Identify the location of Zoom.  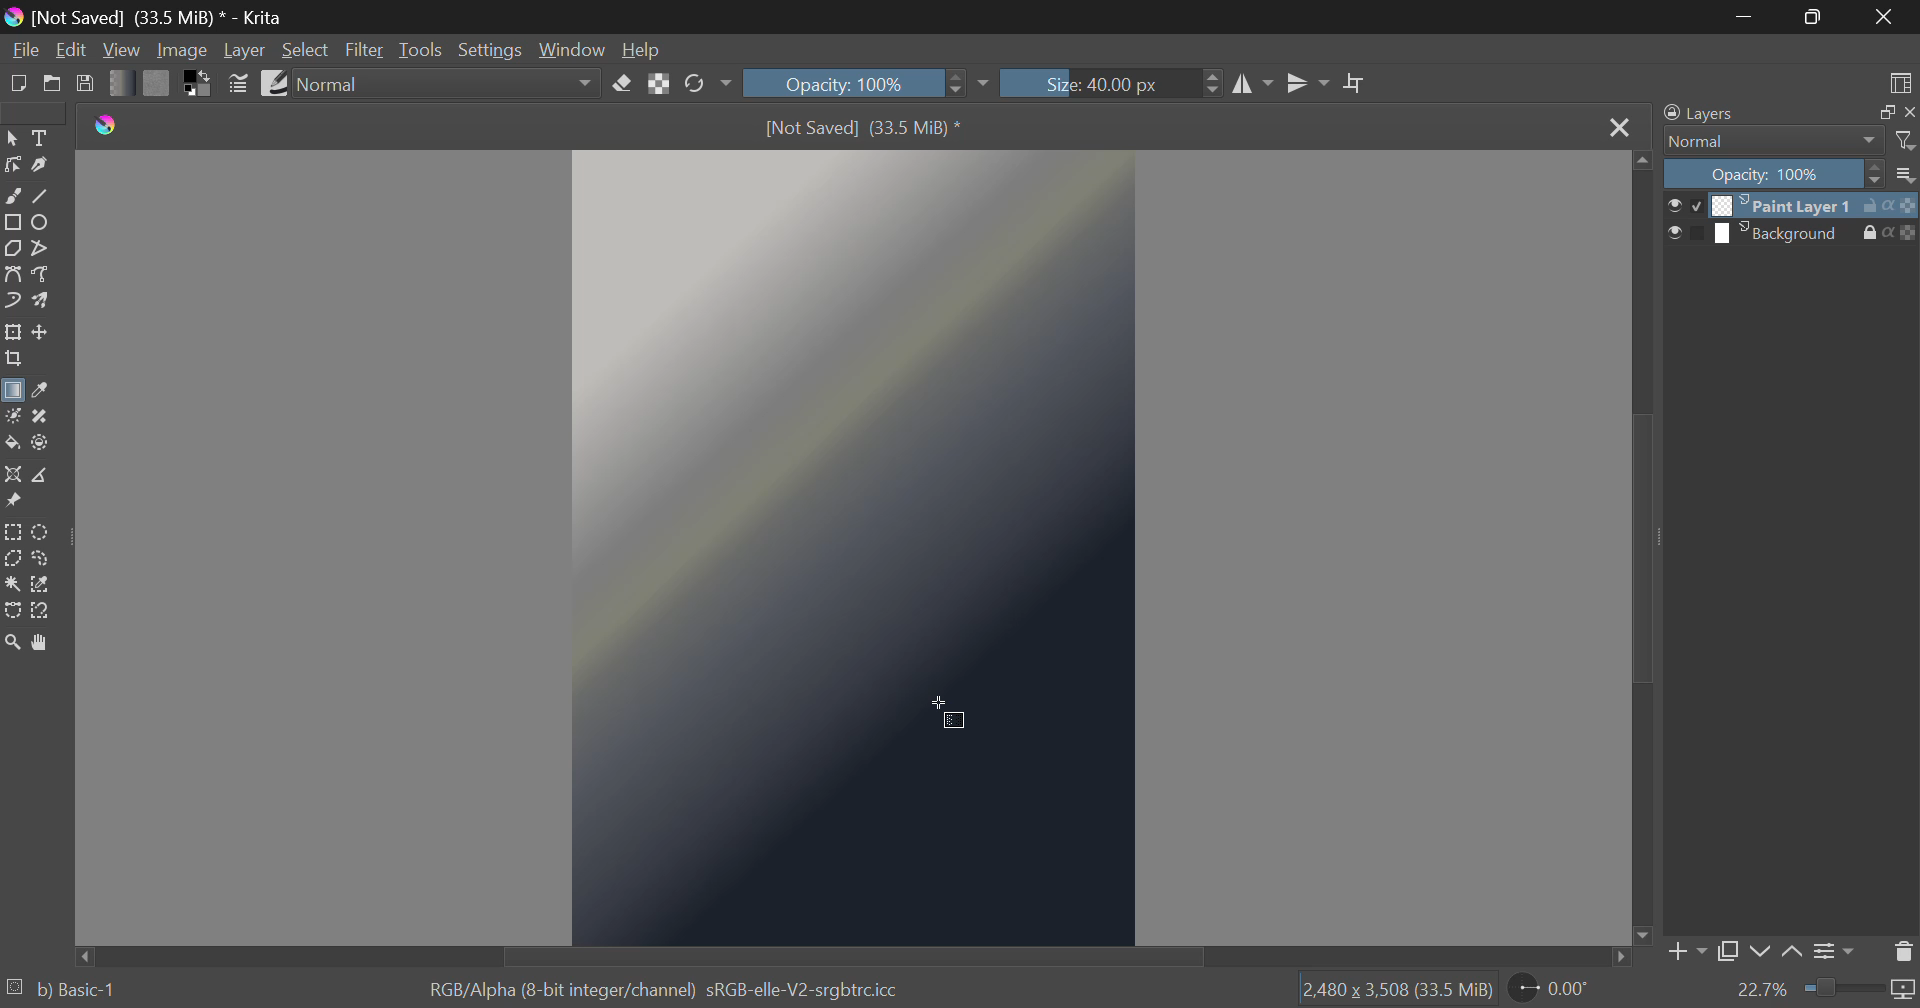
(12, 642).